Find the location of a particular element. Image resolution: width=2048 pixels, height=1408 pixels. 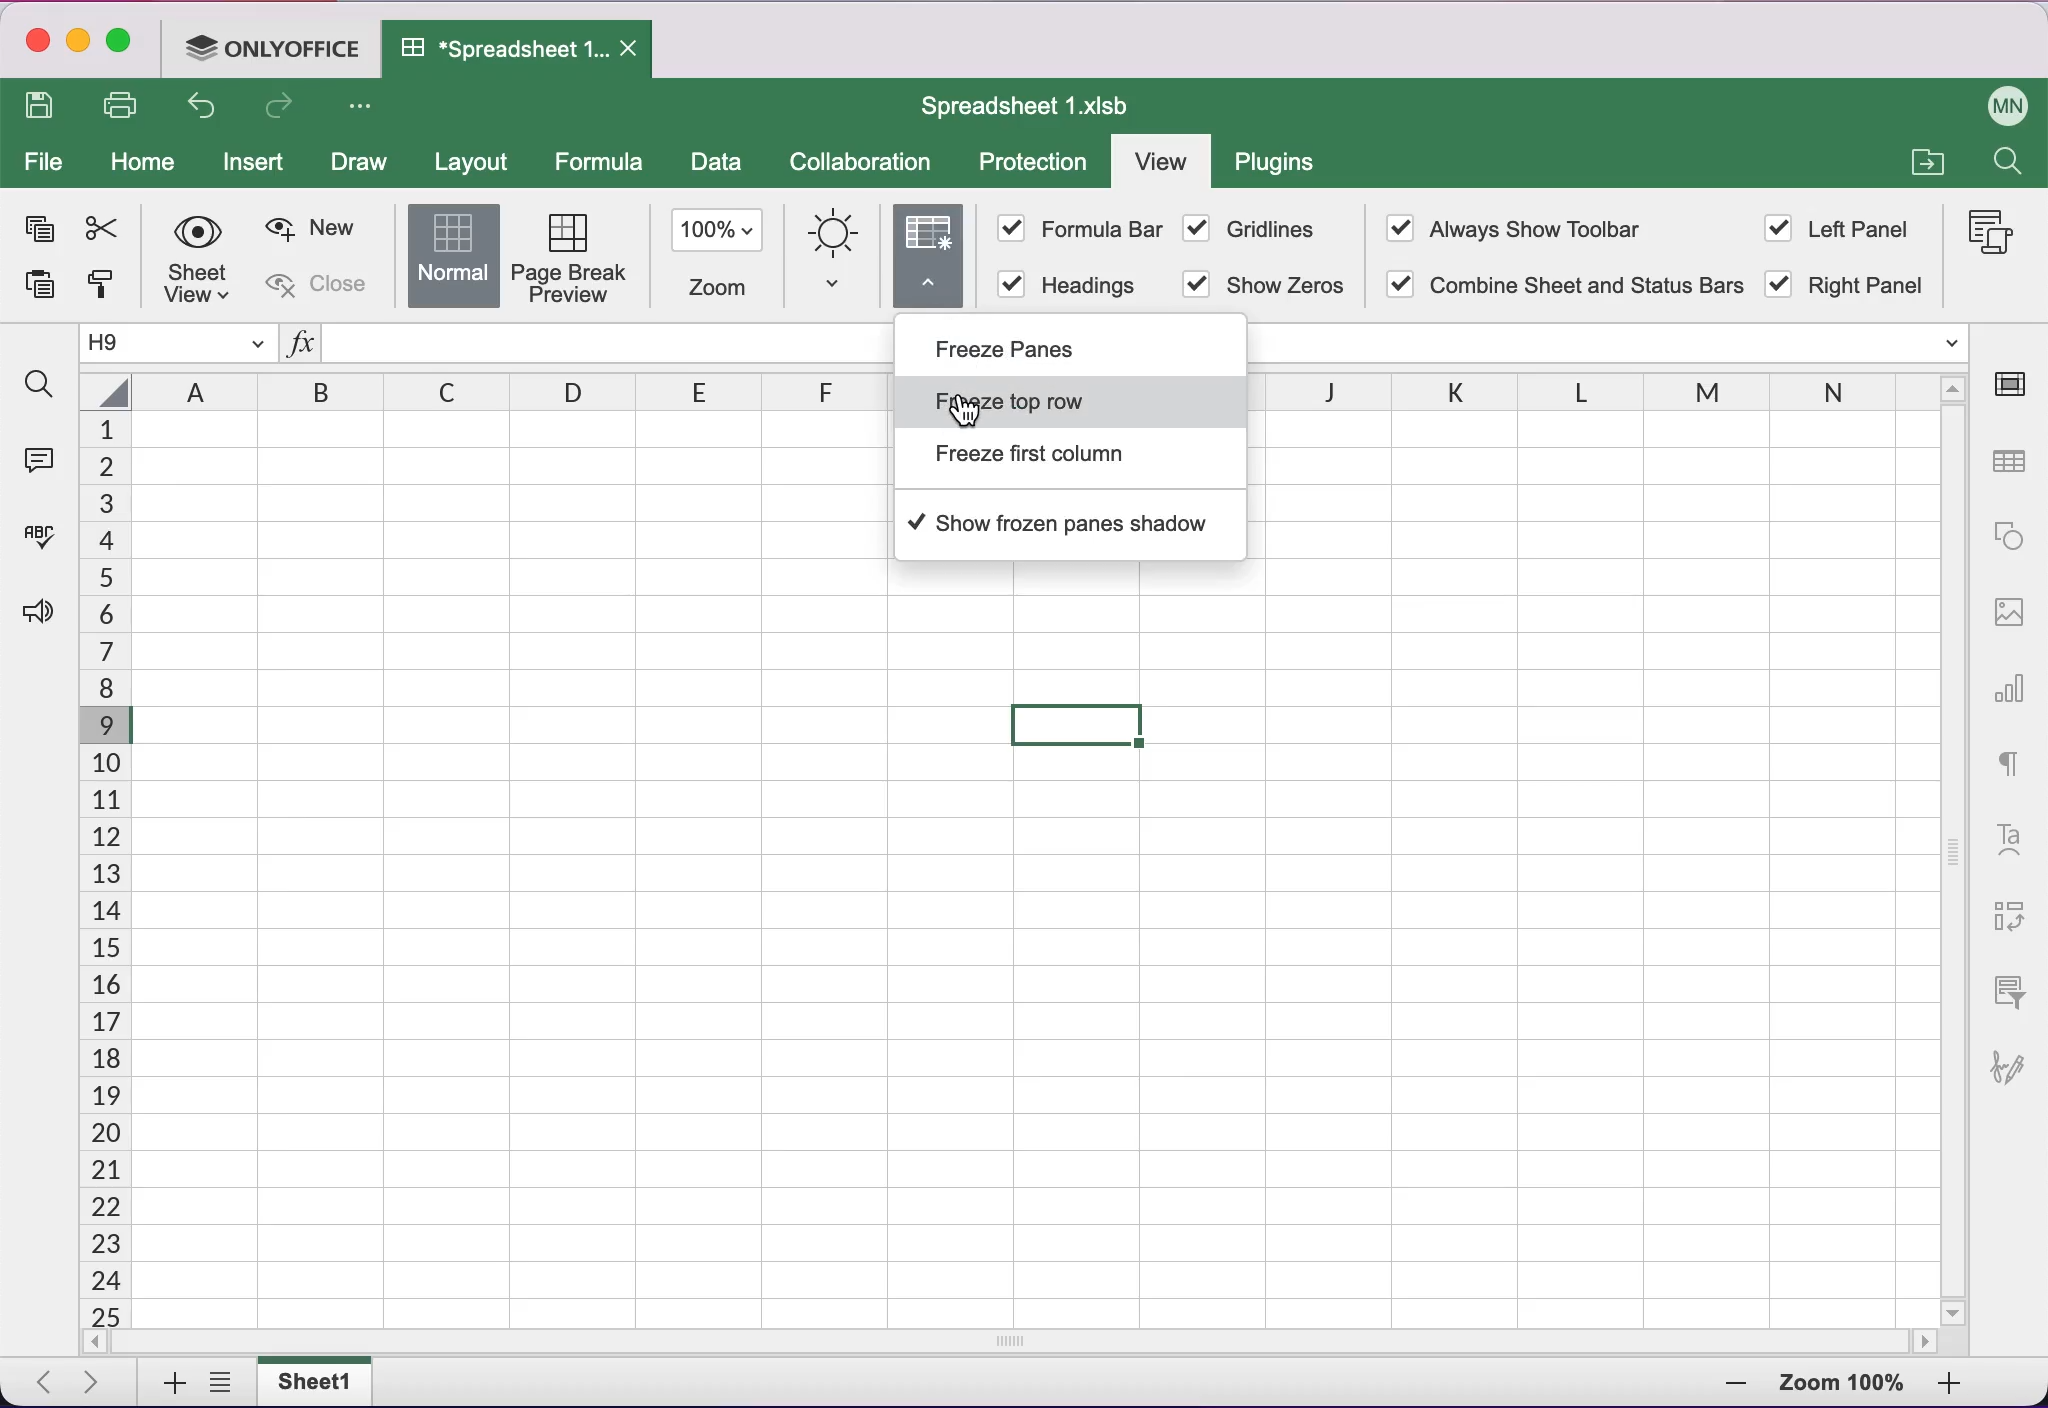

list all tabs is located at coordinates (221, 1383).